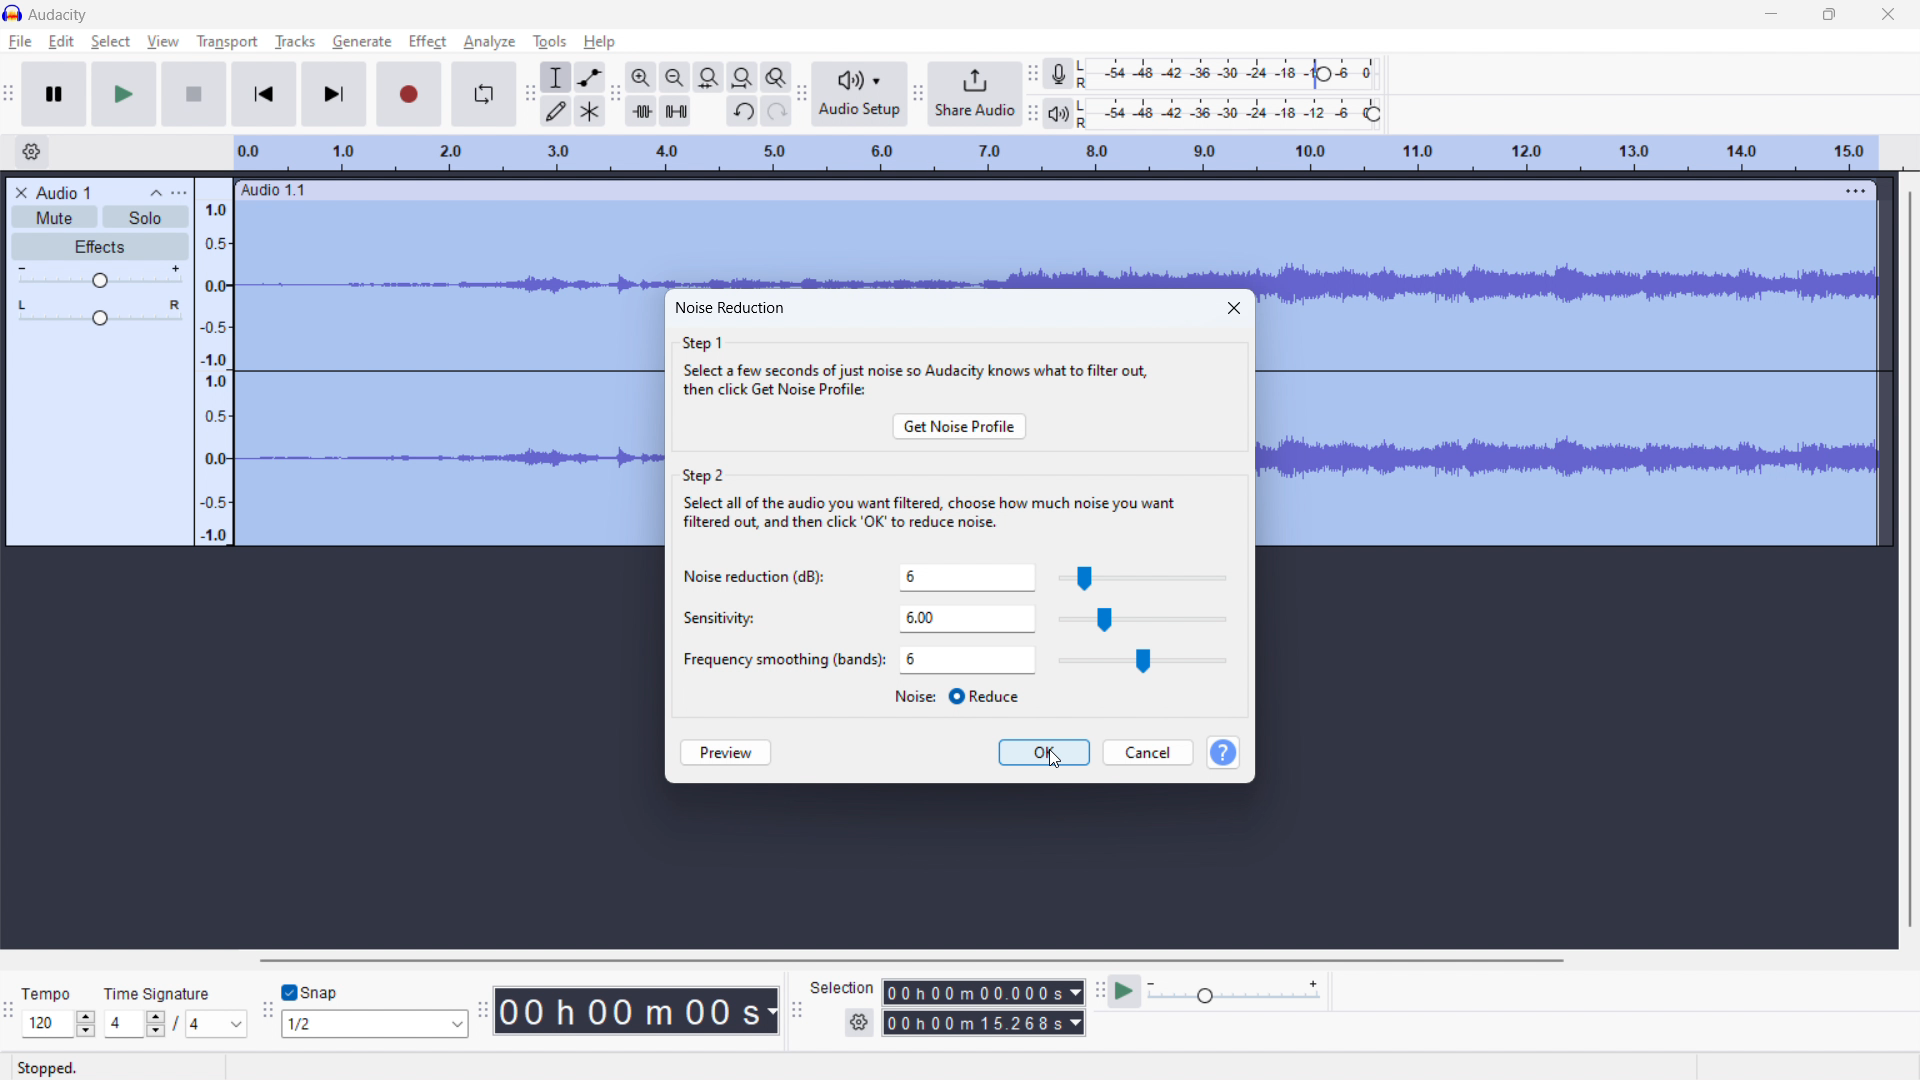 The image size is (1920, 1080). Describe the element at coordinates (797, 1006) in the screenshot. I see `selection toolbar` at that location.